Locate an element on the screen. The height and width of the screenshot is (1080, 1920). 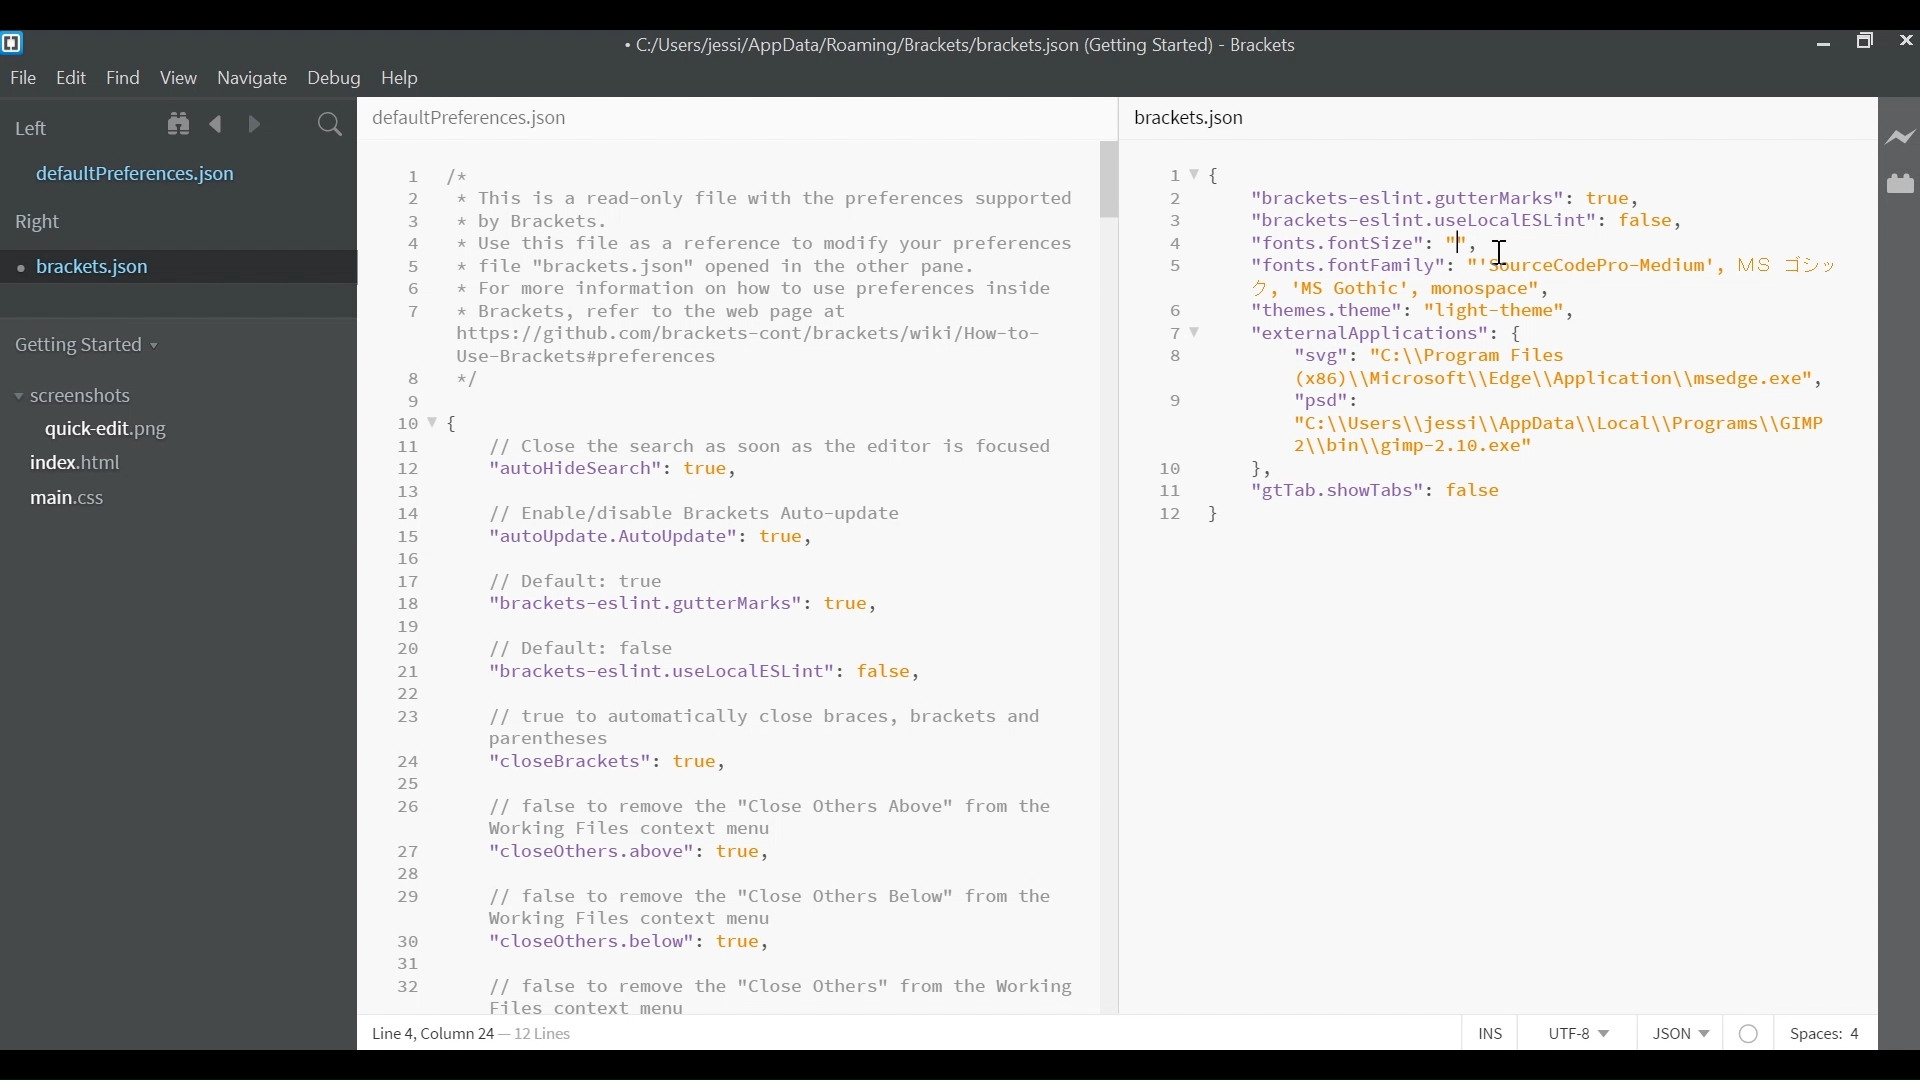
C:/Users/jessi/AppData/Roaming/Brackets/brackets. json (Getting Started) - Brackets is located at coordinates (980, 47).